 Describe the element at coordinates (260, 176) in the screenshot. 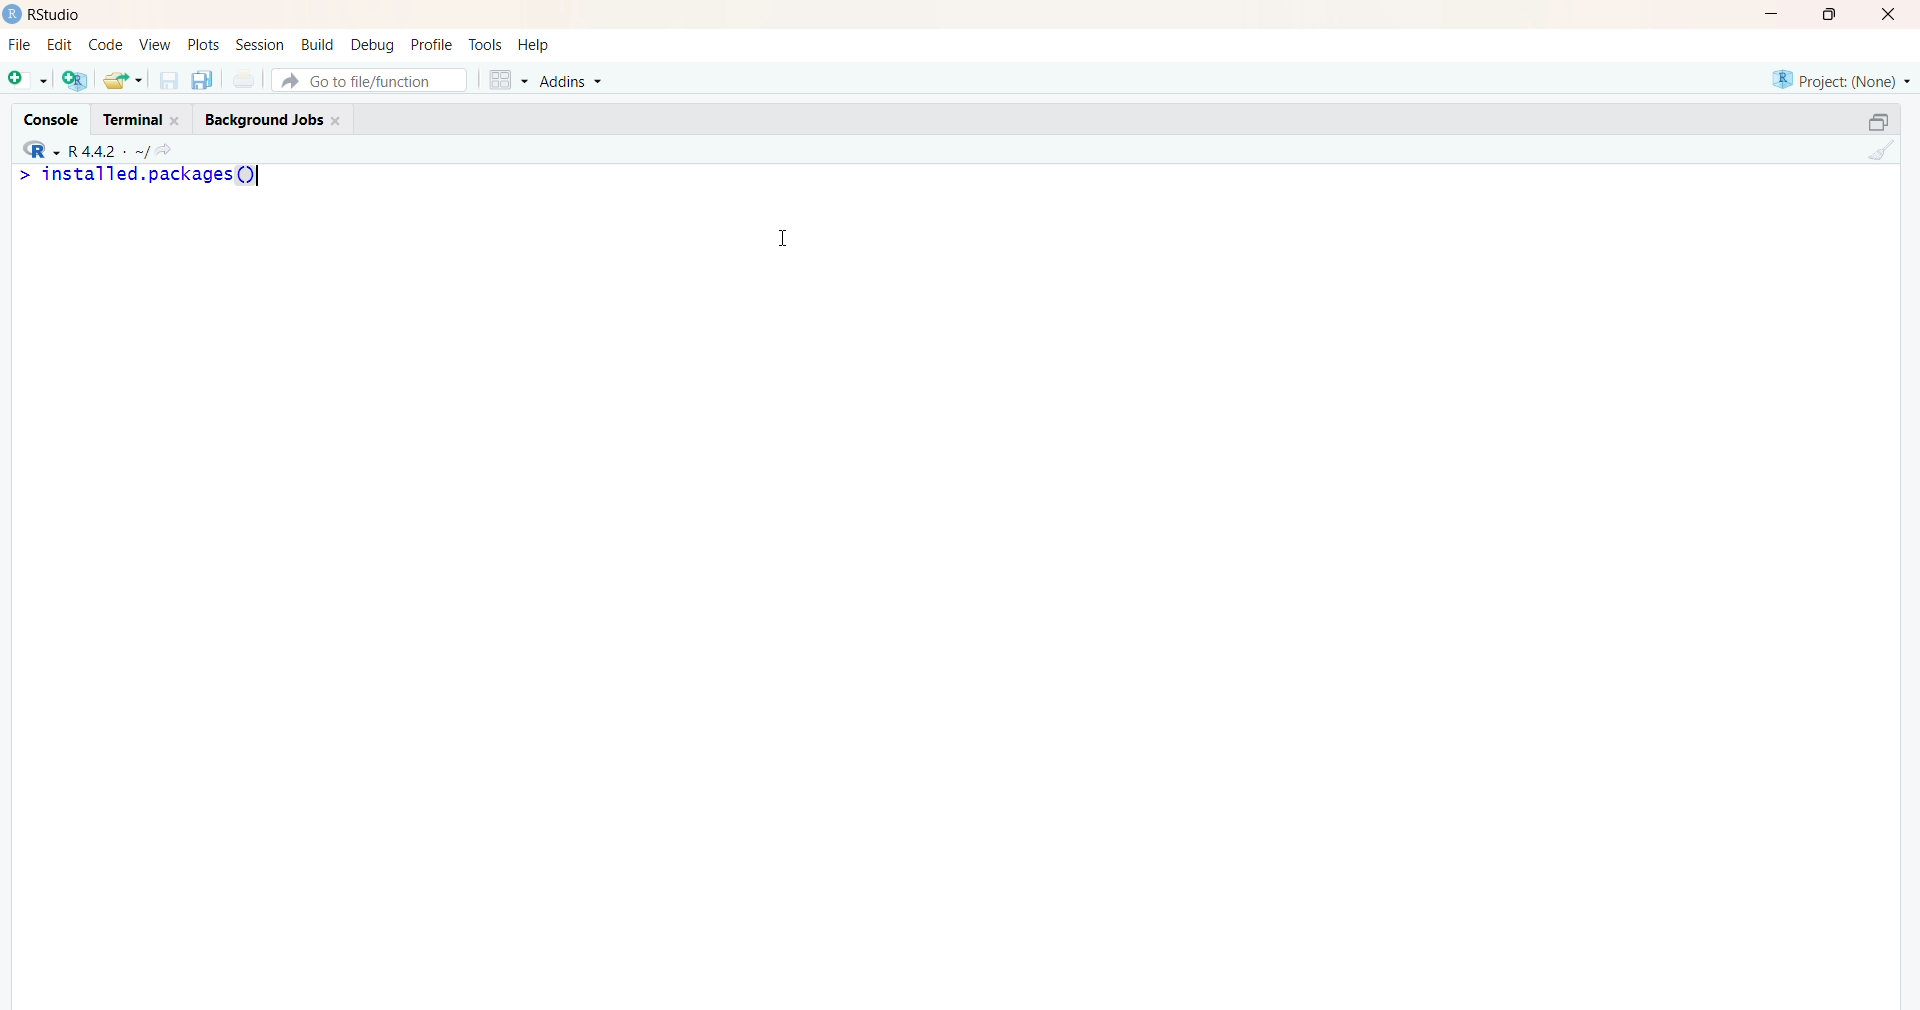

I see `text cursor` at that location.